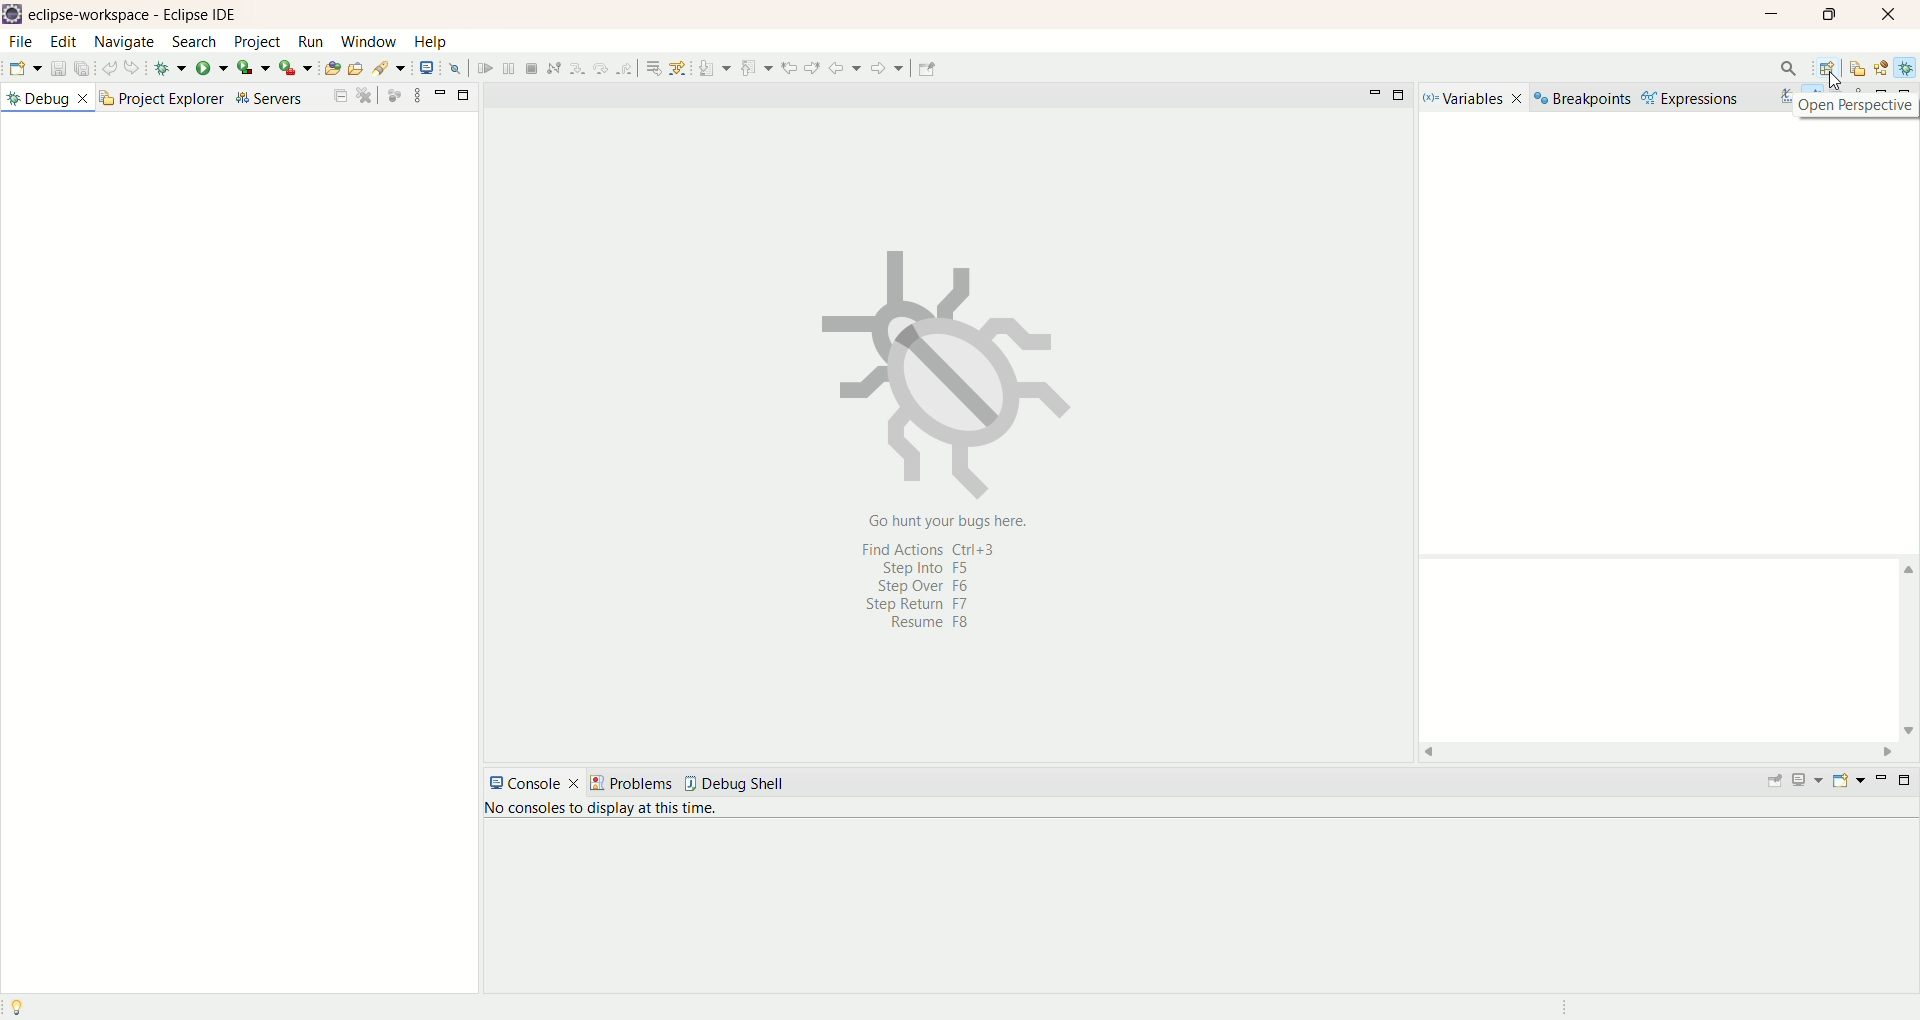 The image size is (1920, 1020). What do you see at coordinates (1859, 70) in the screenshot?
I see `resources` at bounding box center [1859, 70].